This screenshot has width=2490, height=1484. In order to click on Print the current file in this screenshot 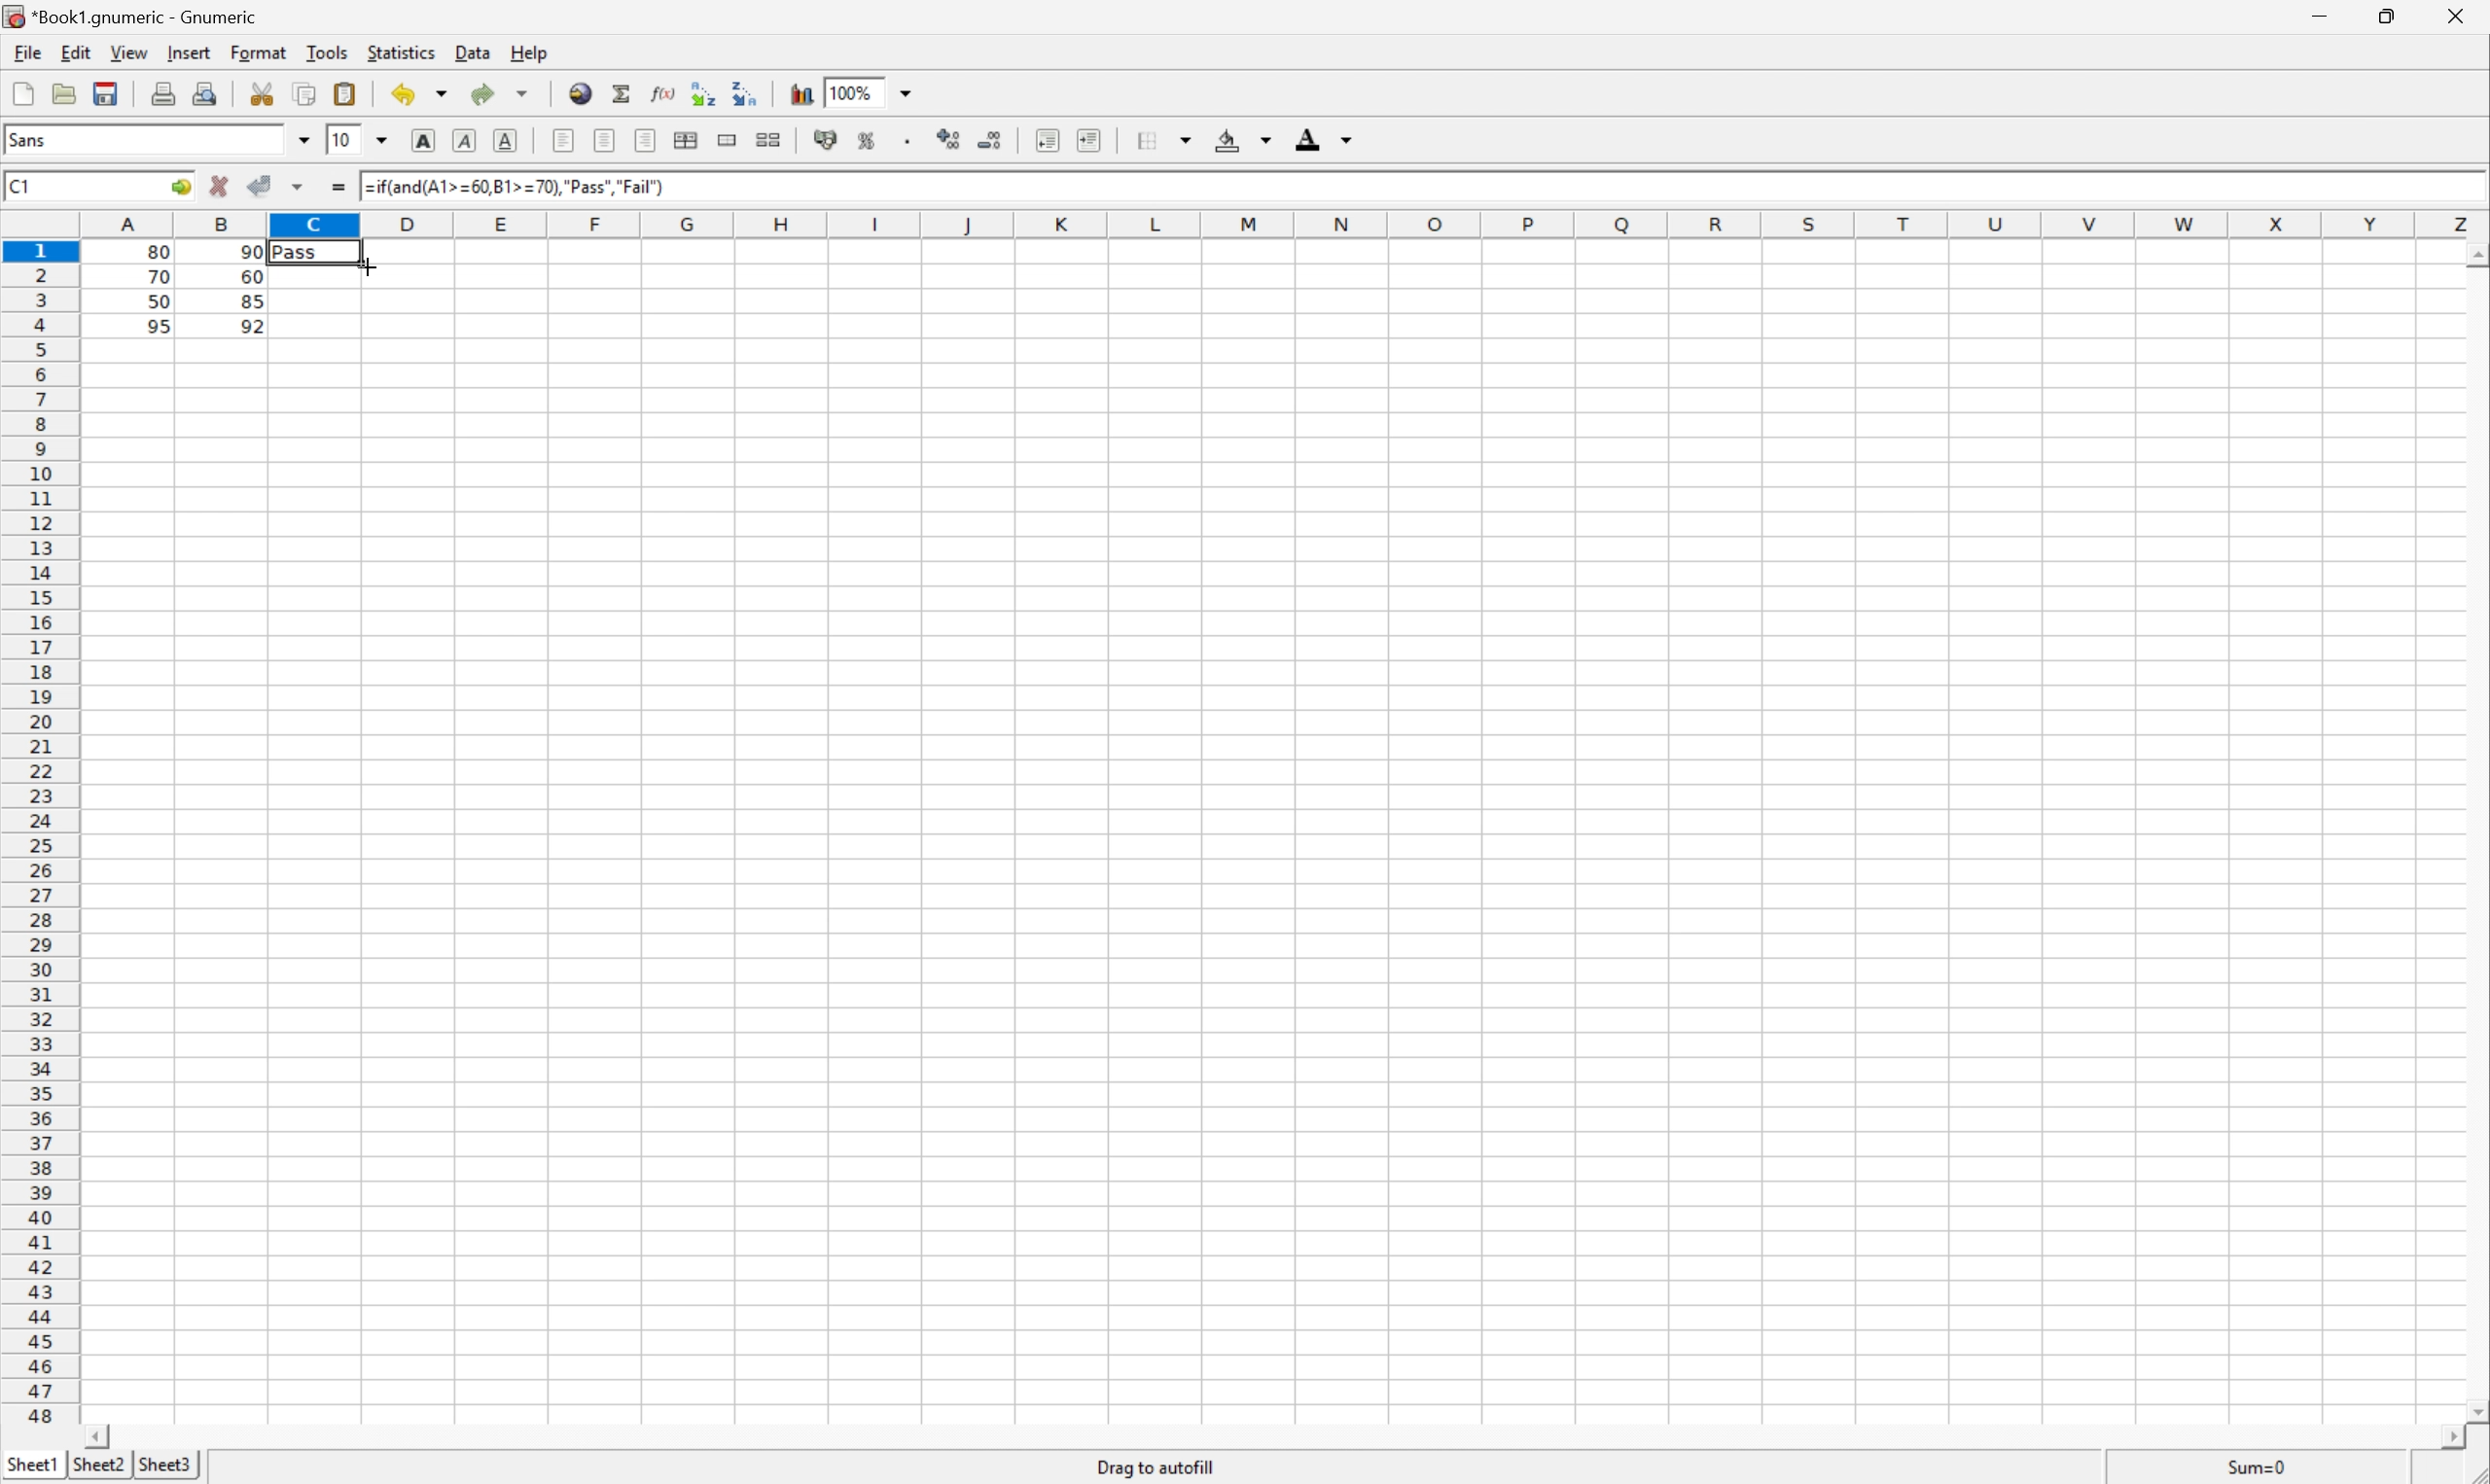, I will do `click(160, 93)`.